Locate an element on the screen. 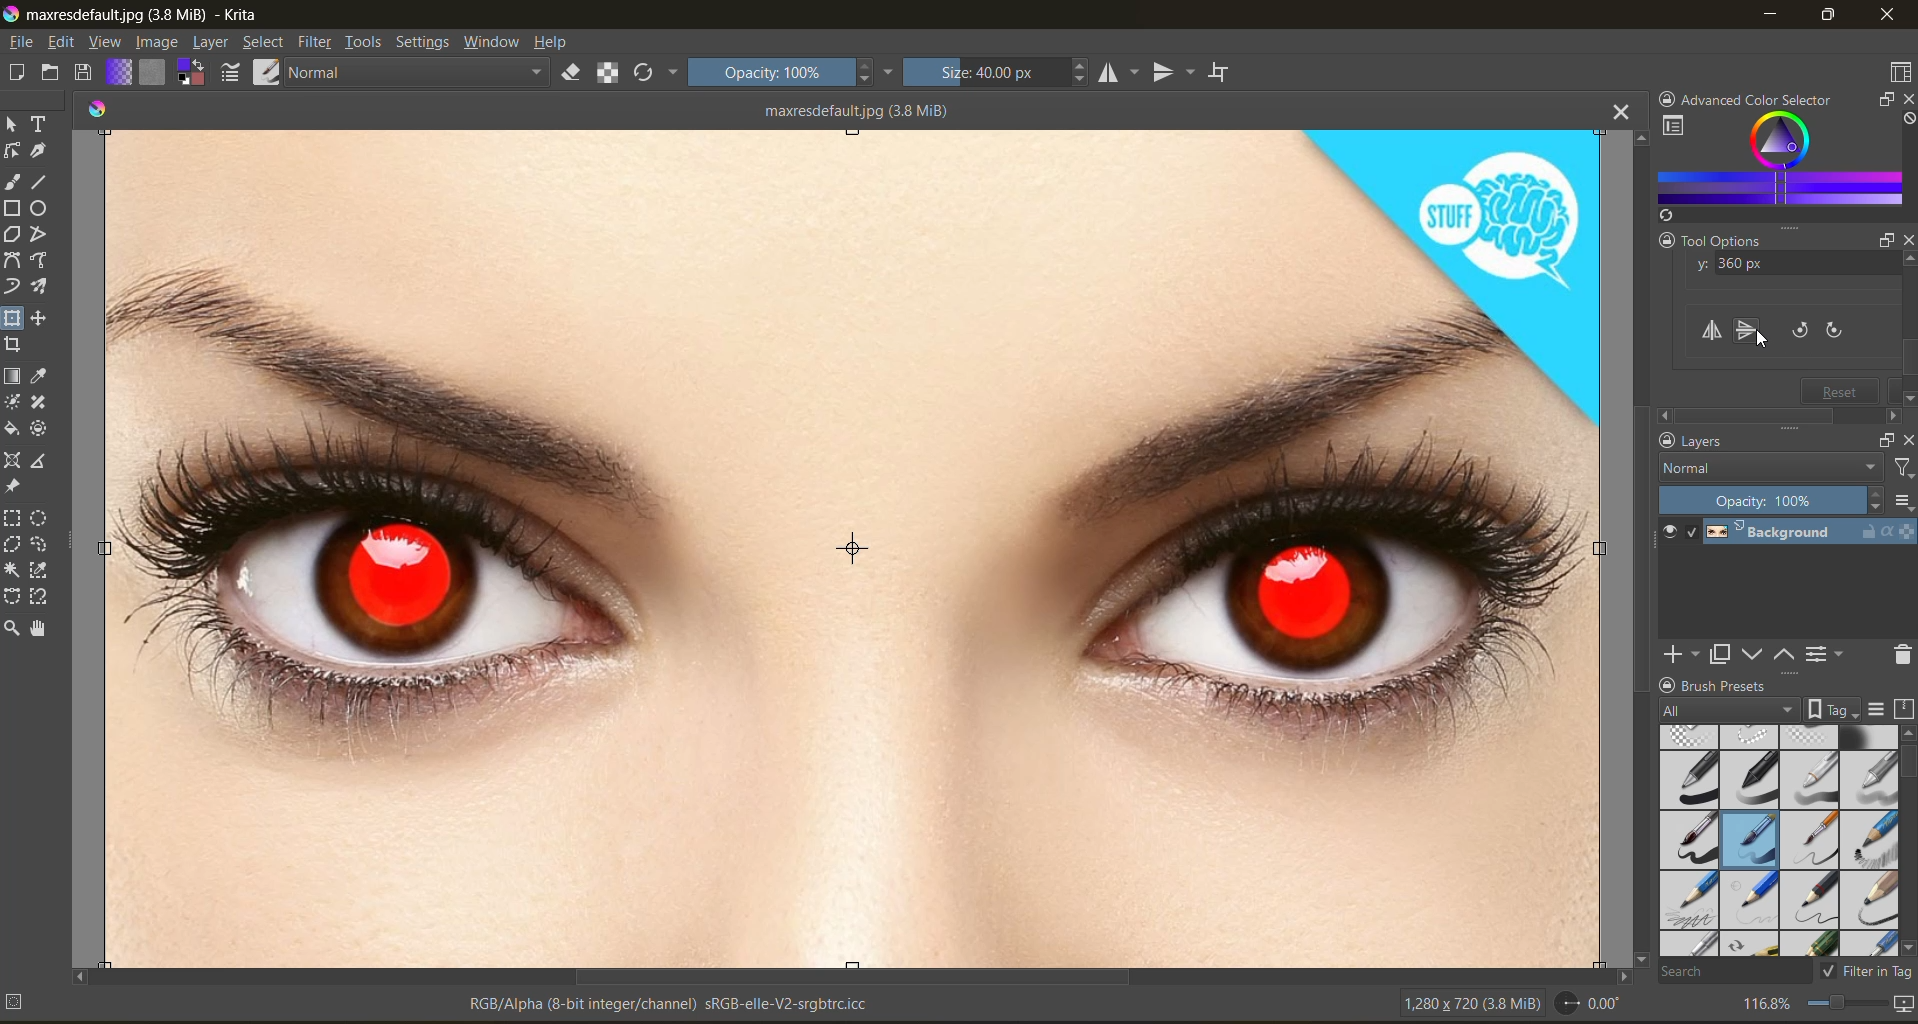 Image resolution: width=1918 pixels, height=1024 pixels. tool is located at coordinates (41, 124).